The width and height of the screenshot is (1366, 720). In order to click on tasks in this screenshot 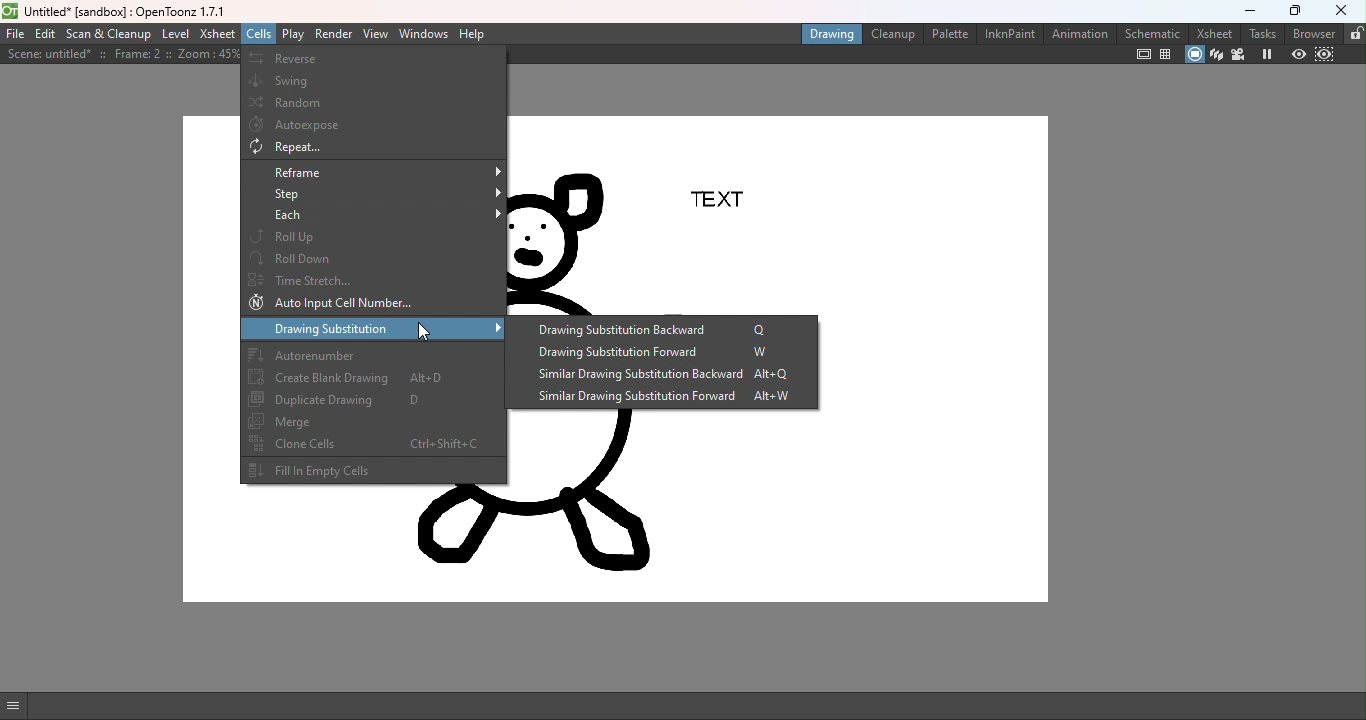, I will do `click(1260, 33)`.